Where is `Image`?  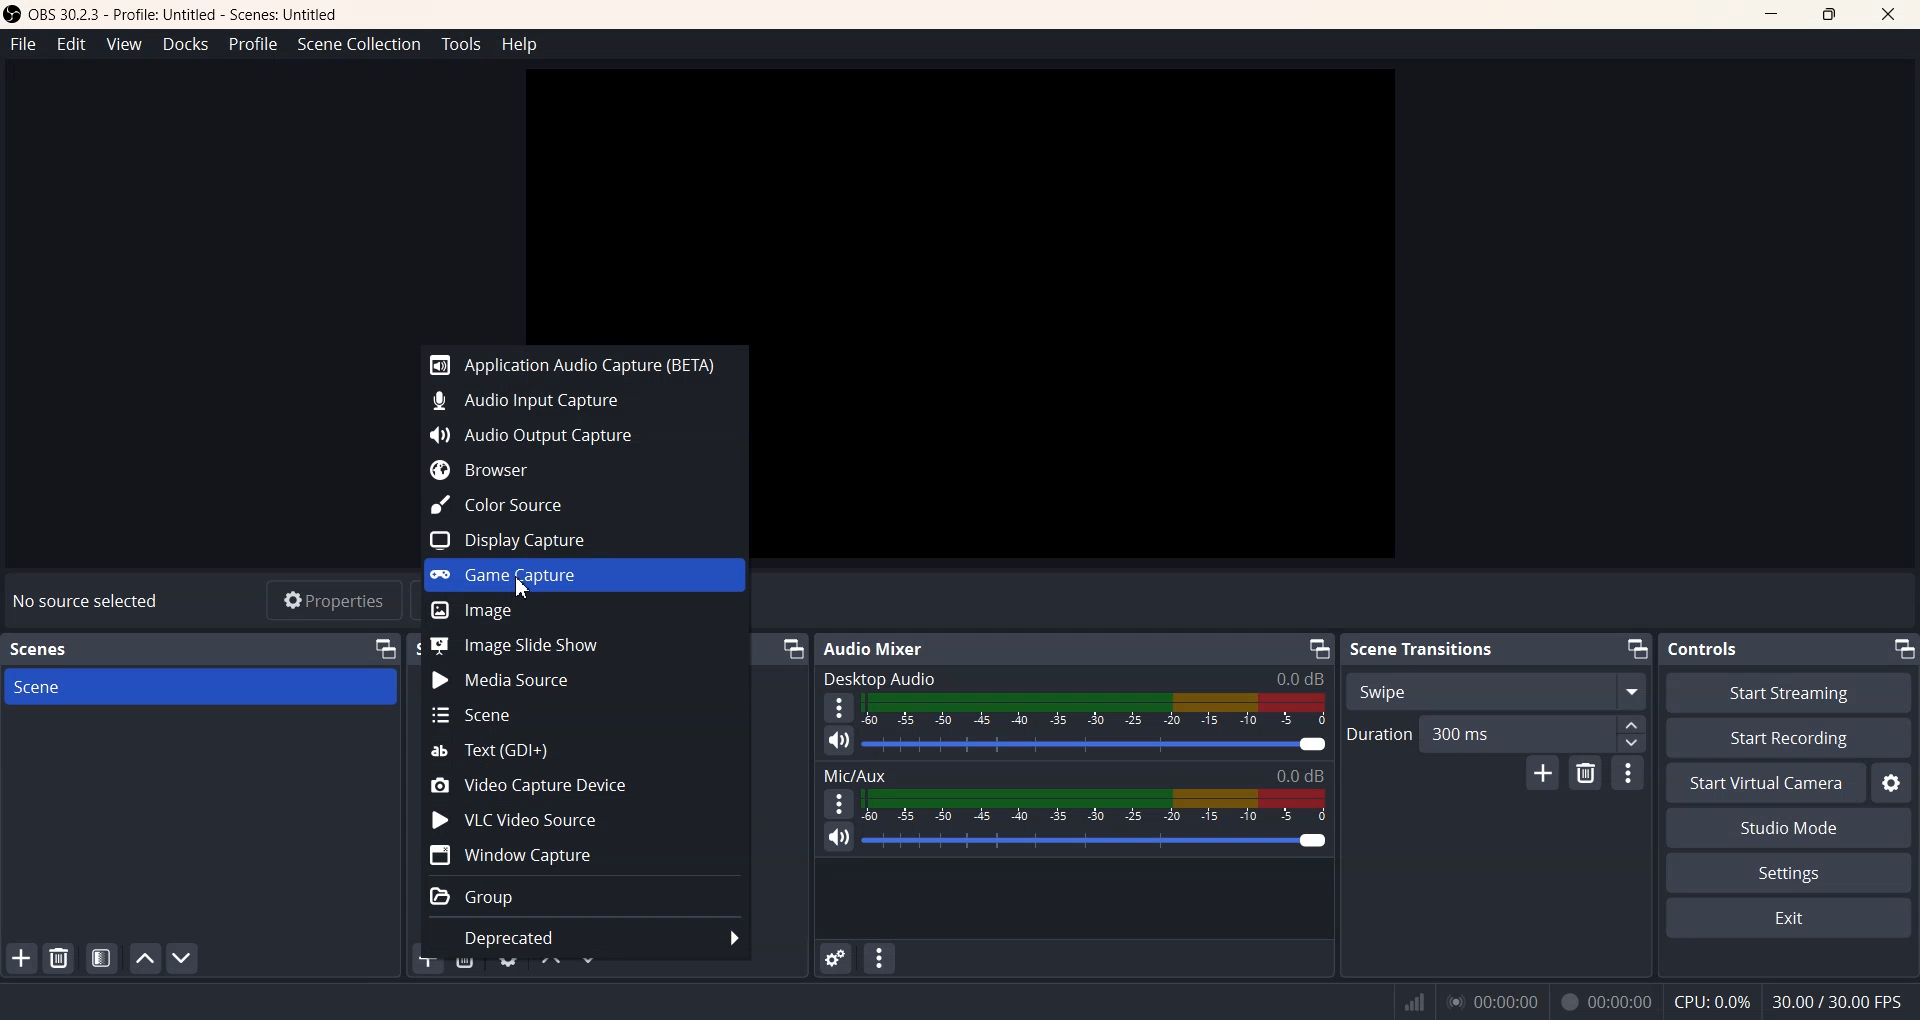
Image is located at coordinates (584, 611).